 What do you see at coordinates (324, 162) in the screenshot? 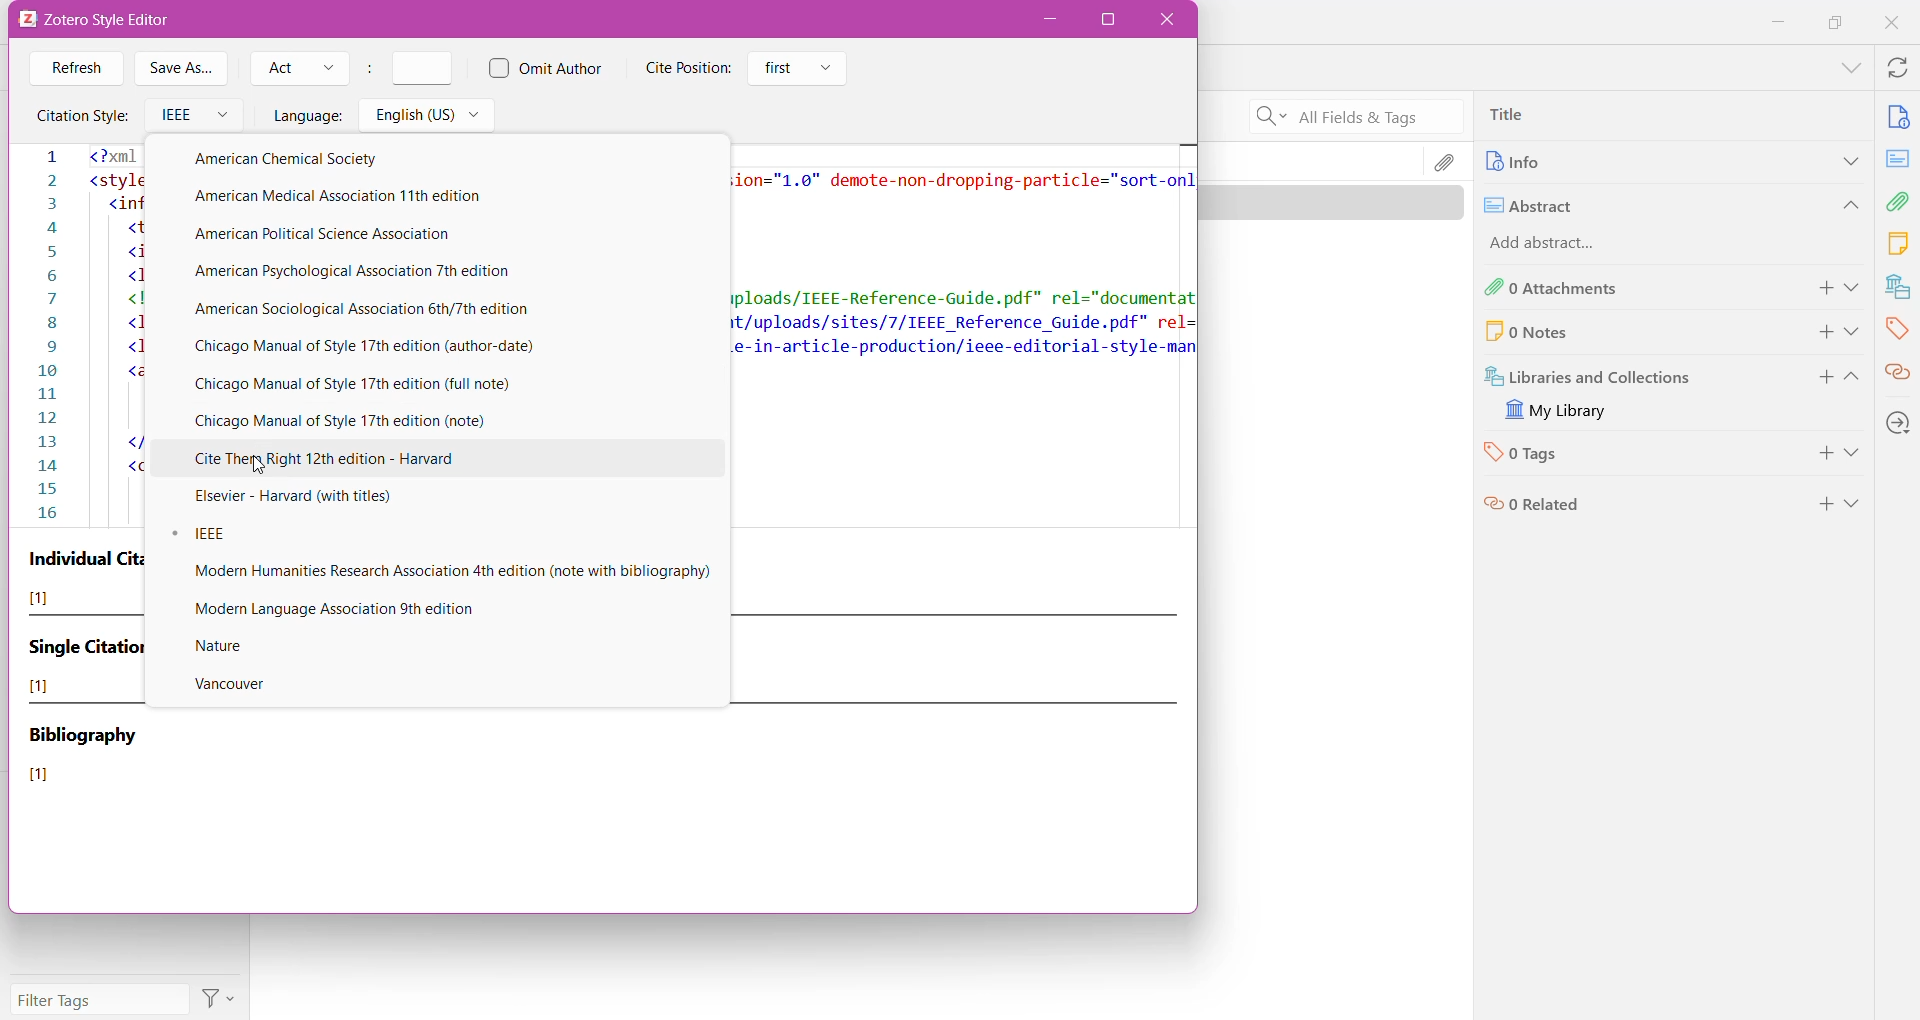
I see `American Chemical Society` at bounding box center [324, 162].